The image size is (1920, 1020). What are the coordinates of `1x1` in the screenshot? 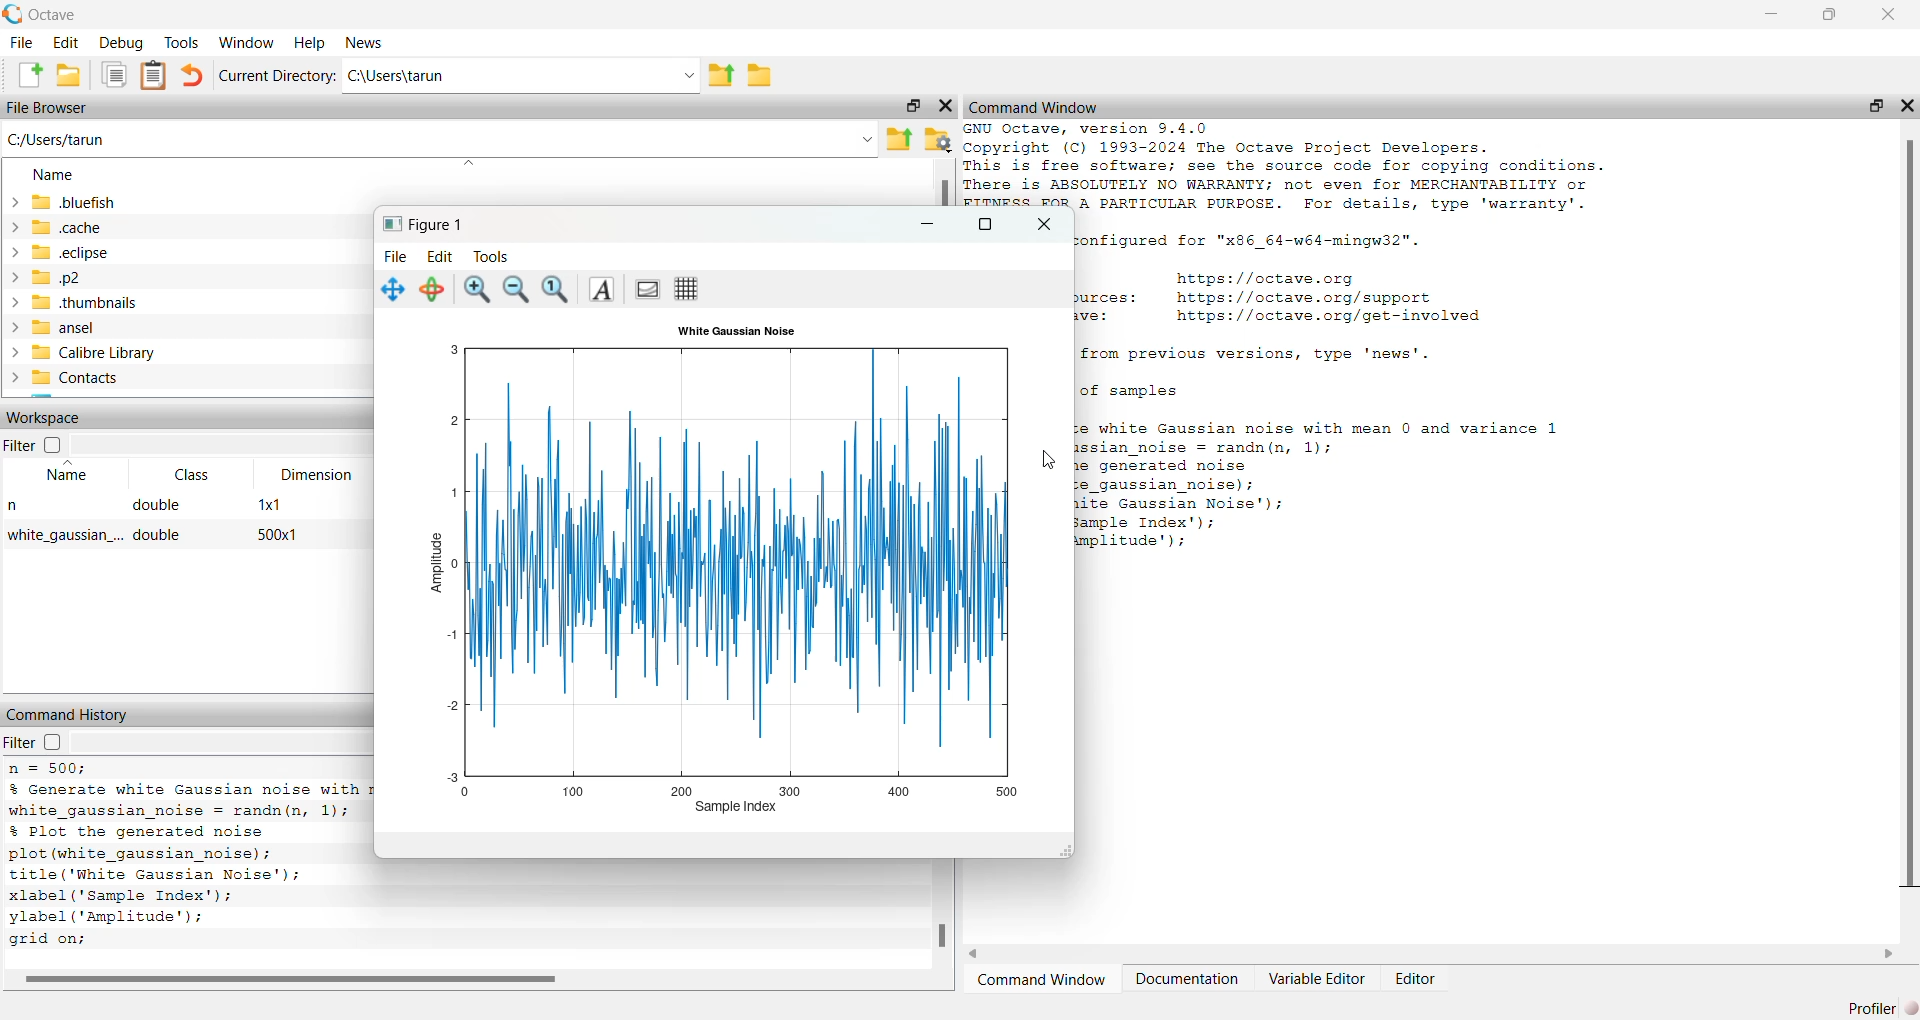 It's located at (277, 505).